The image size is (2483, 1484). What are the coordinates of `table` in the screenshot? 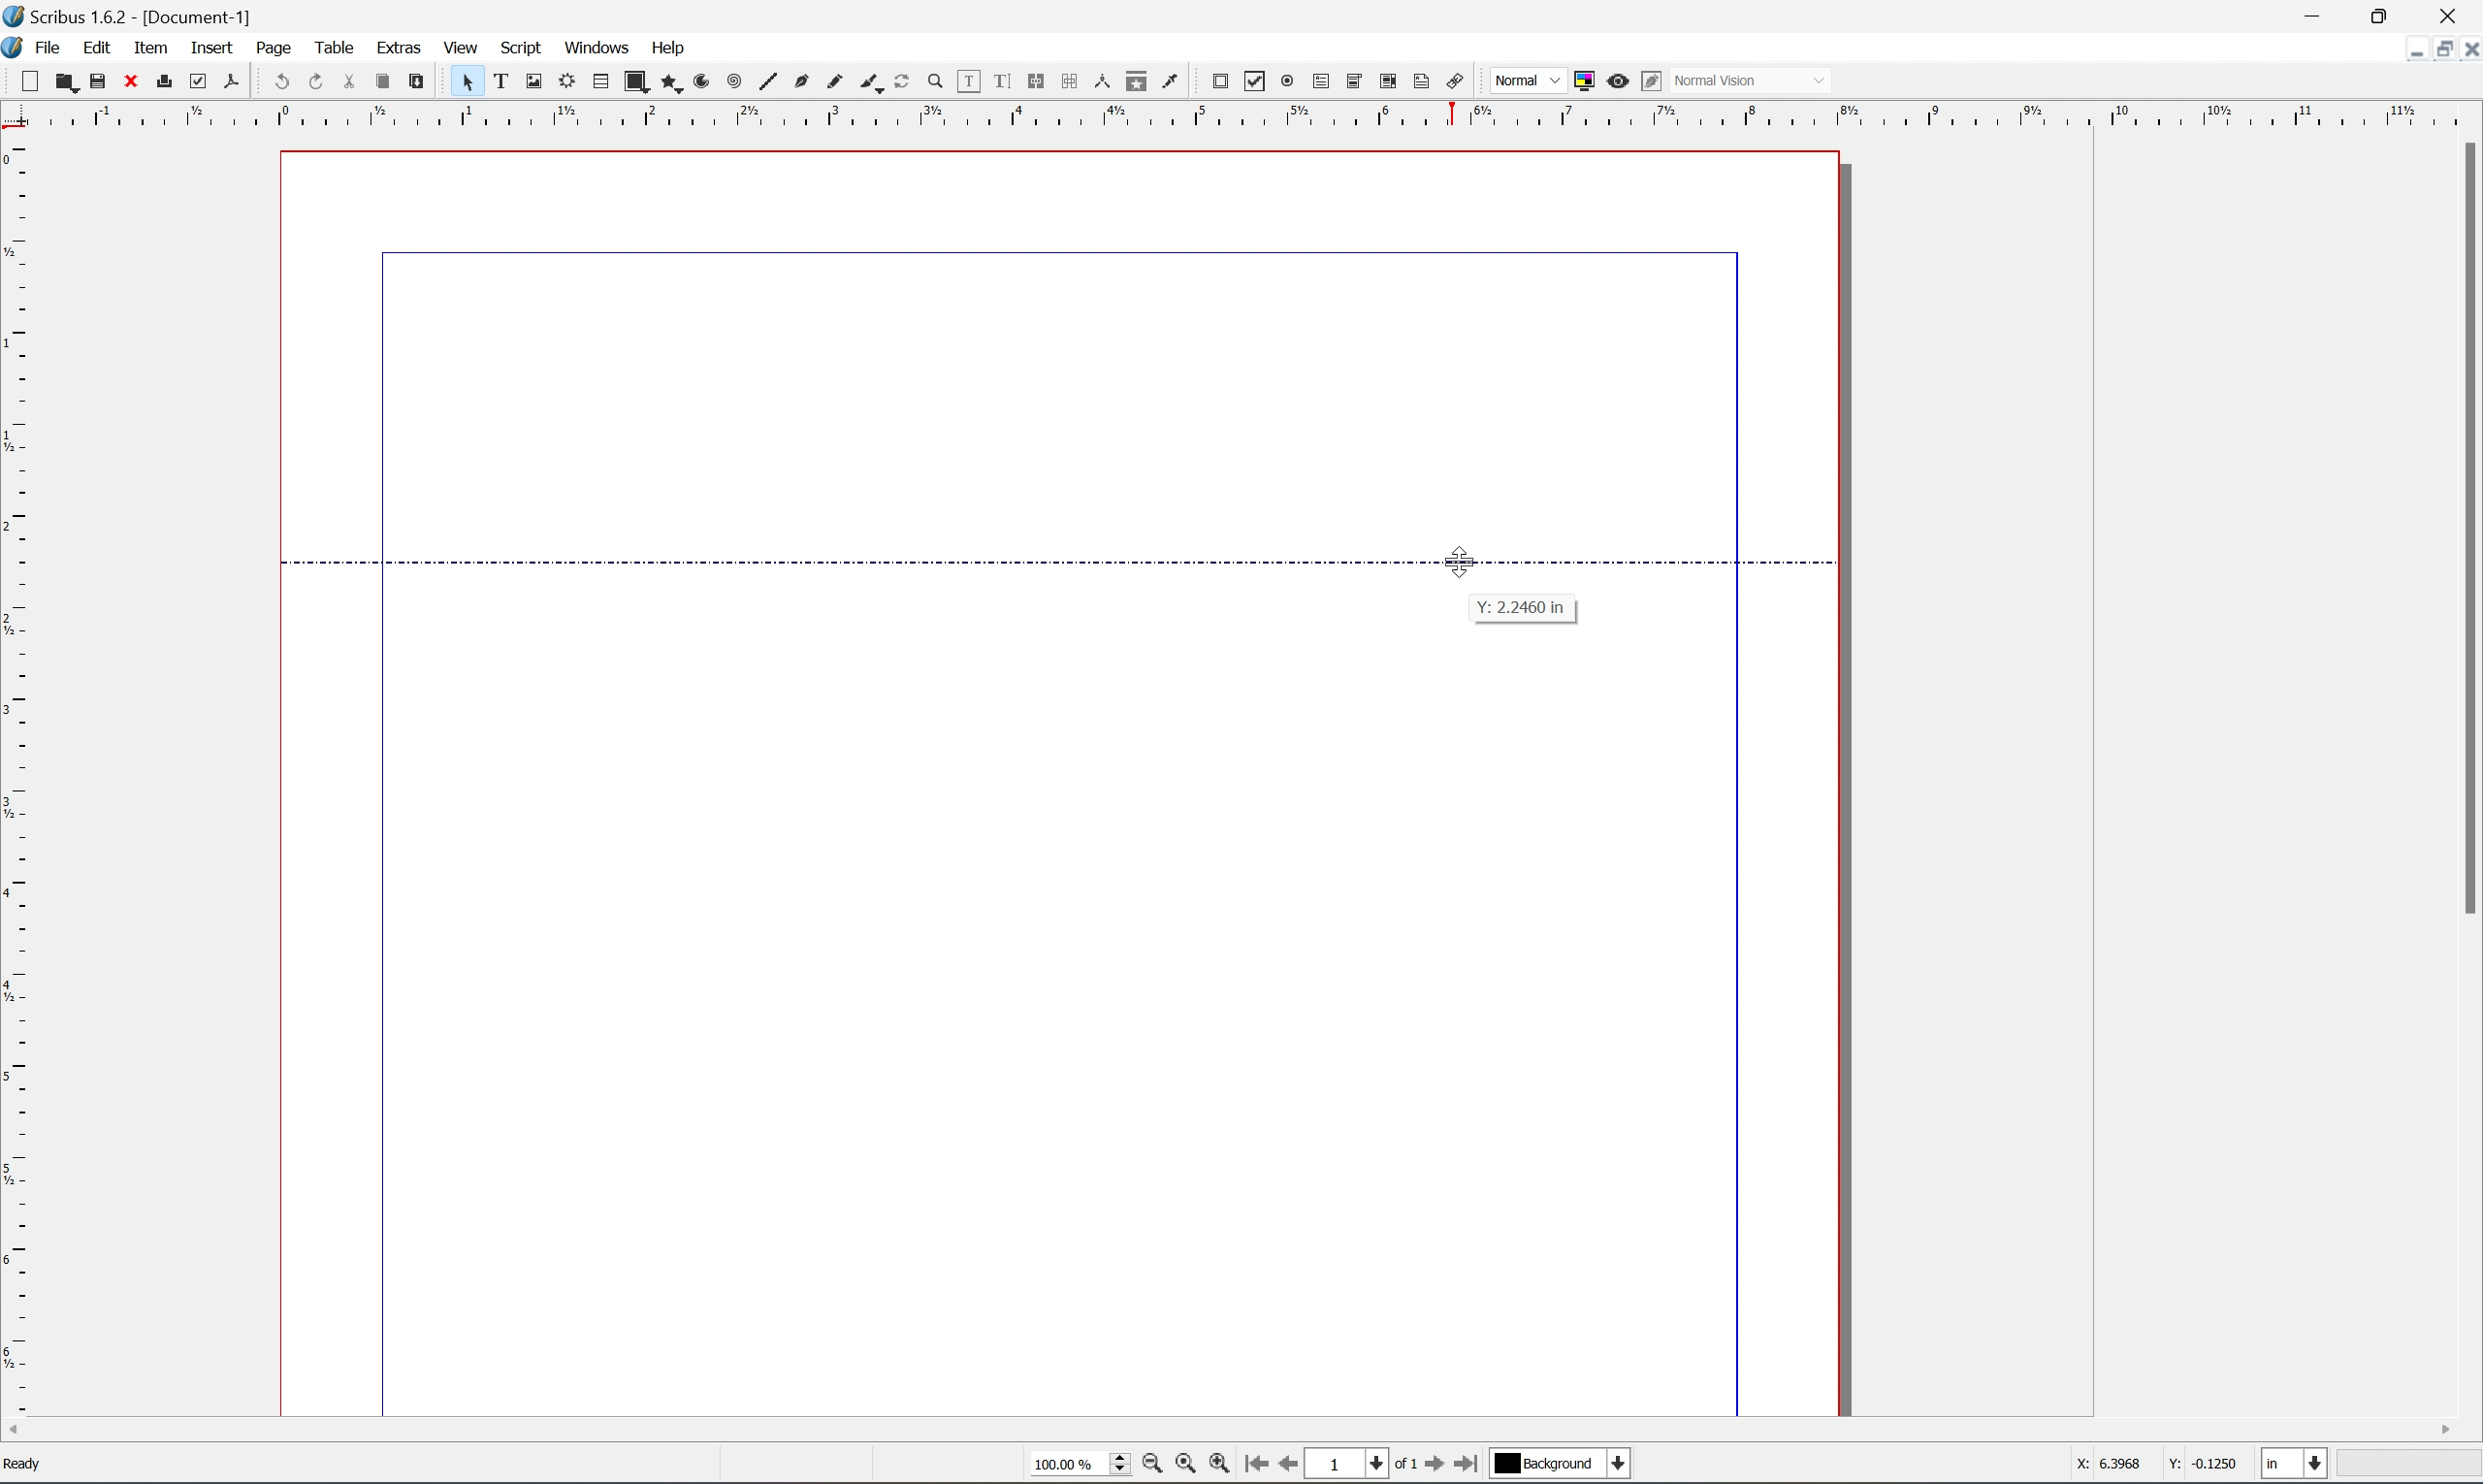 It's located at (332, 41).